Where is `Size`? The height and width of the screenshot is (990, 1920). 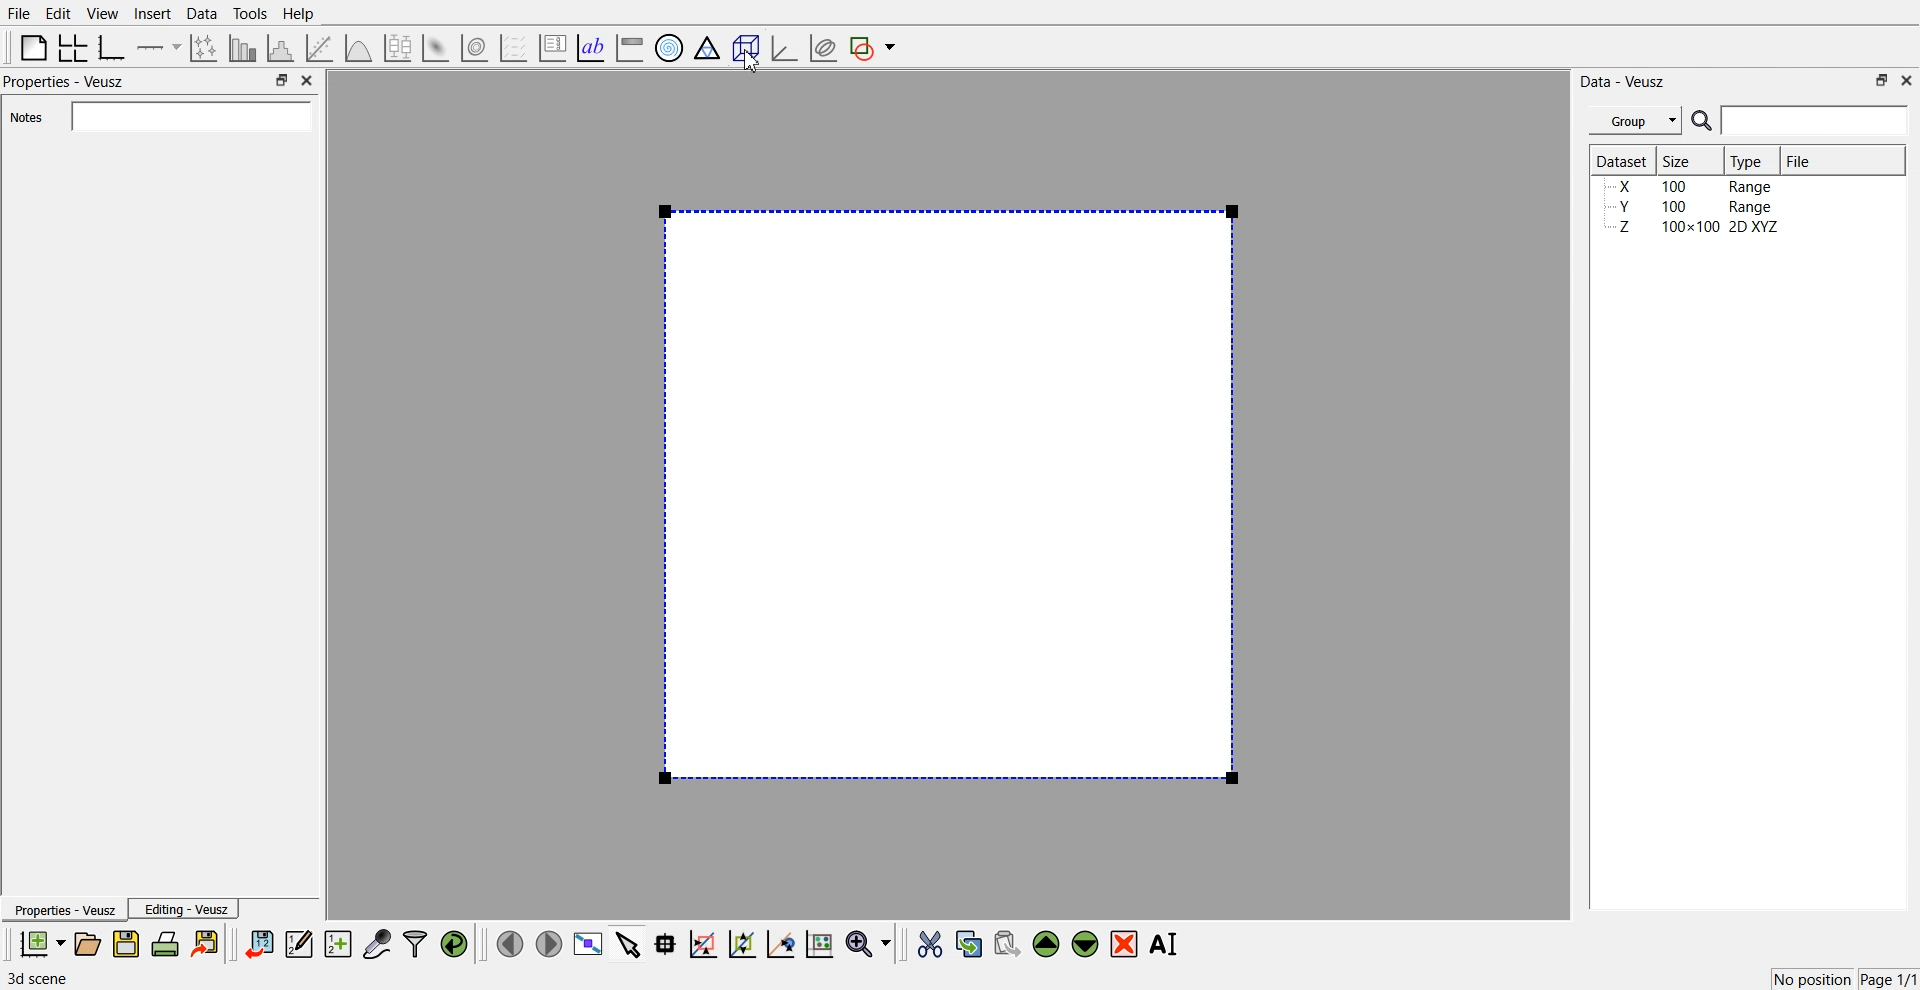
Size is located at coordinates (1680, 160).